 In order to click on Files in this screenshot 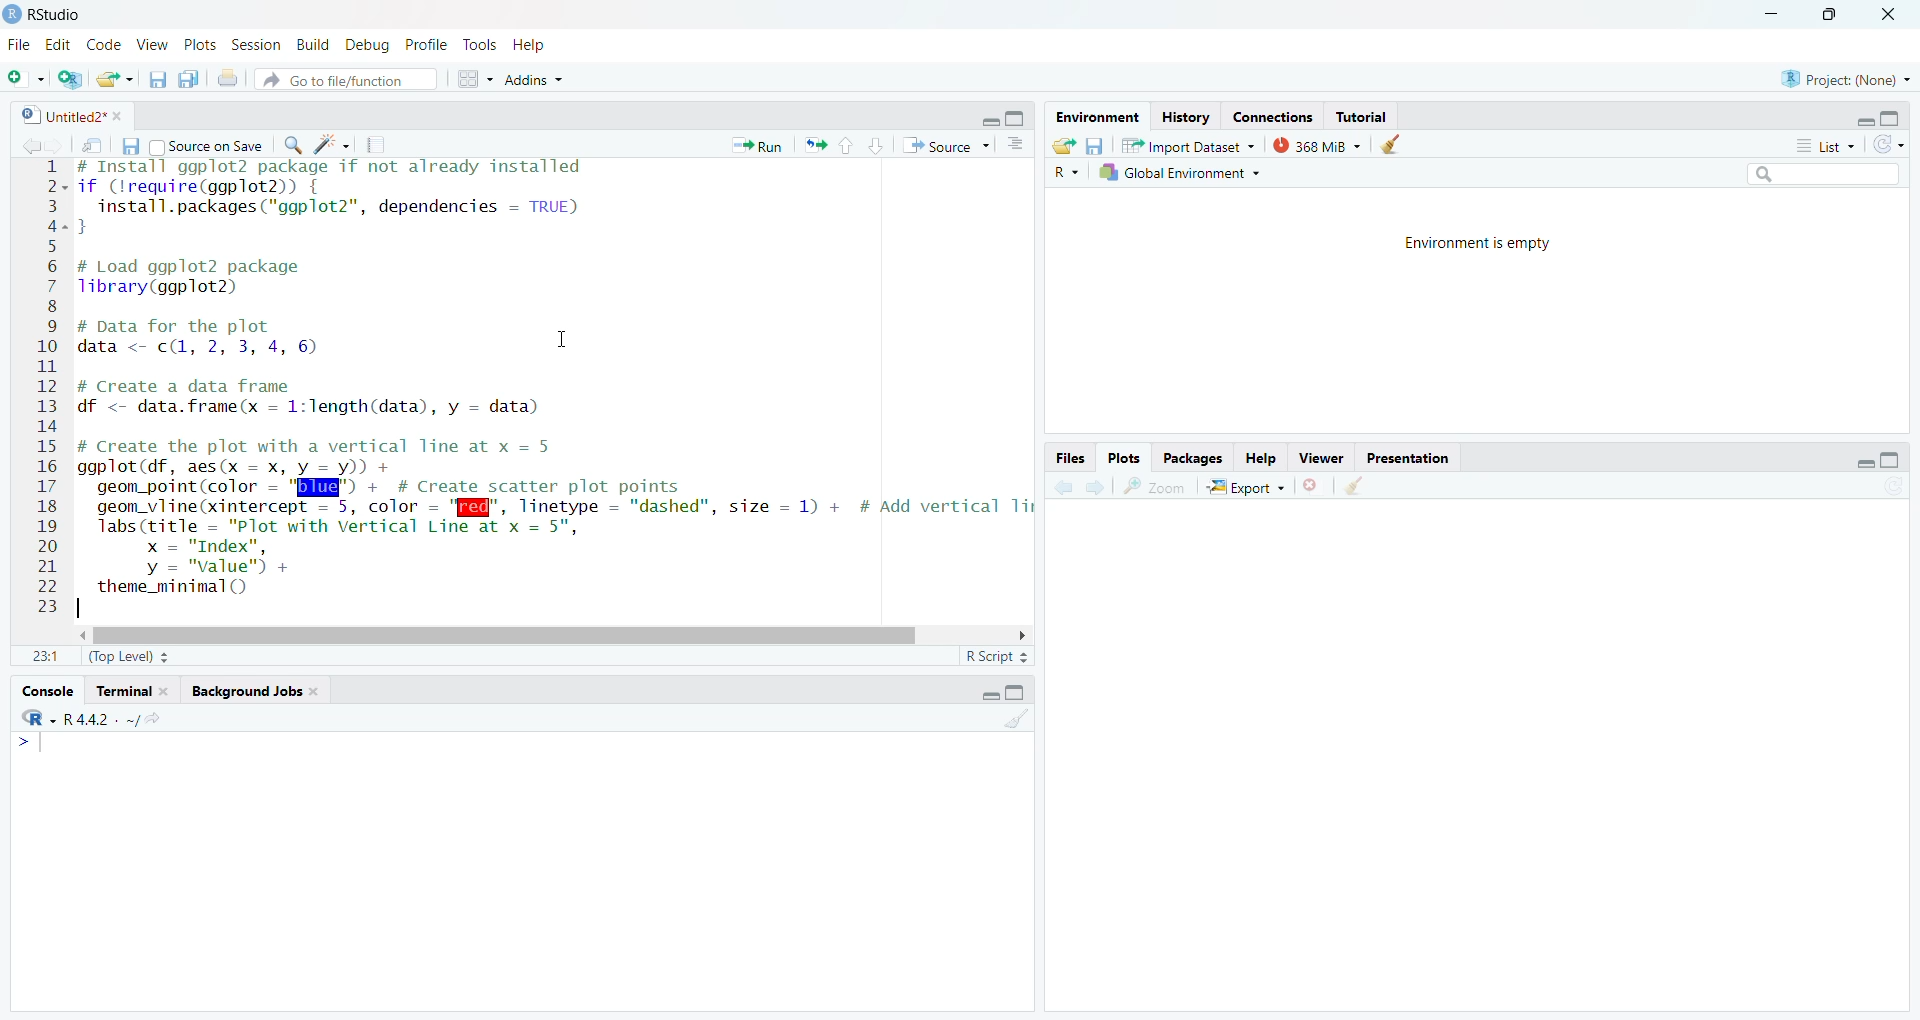, I will do `click(1060, 458)`.